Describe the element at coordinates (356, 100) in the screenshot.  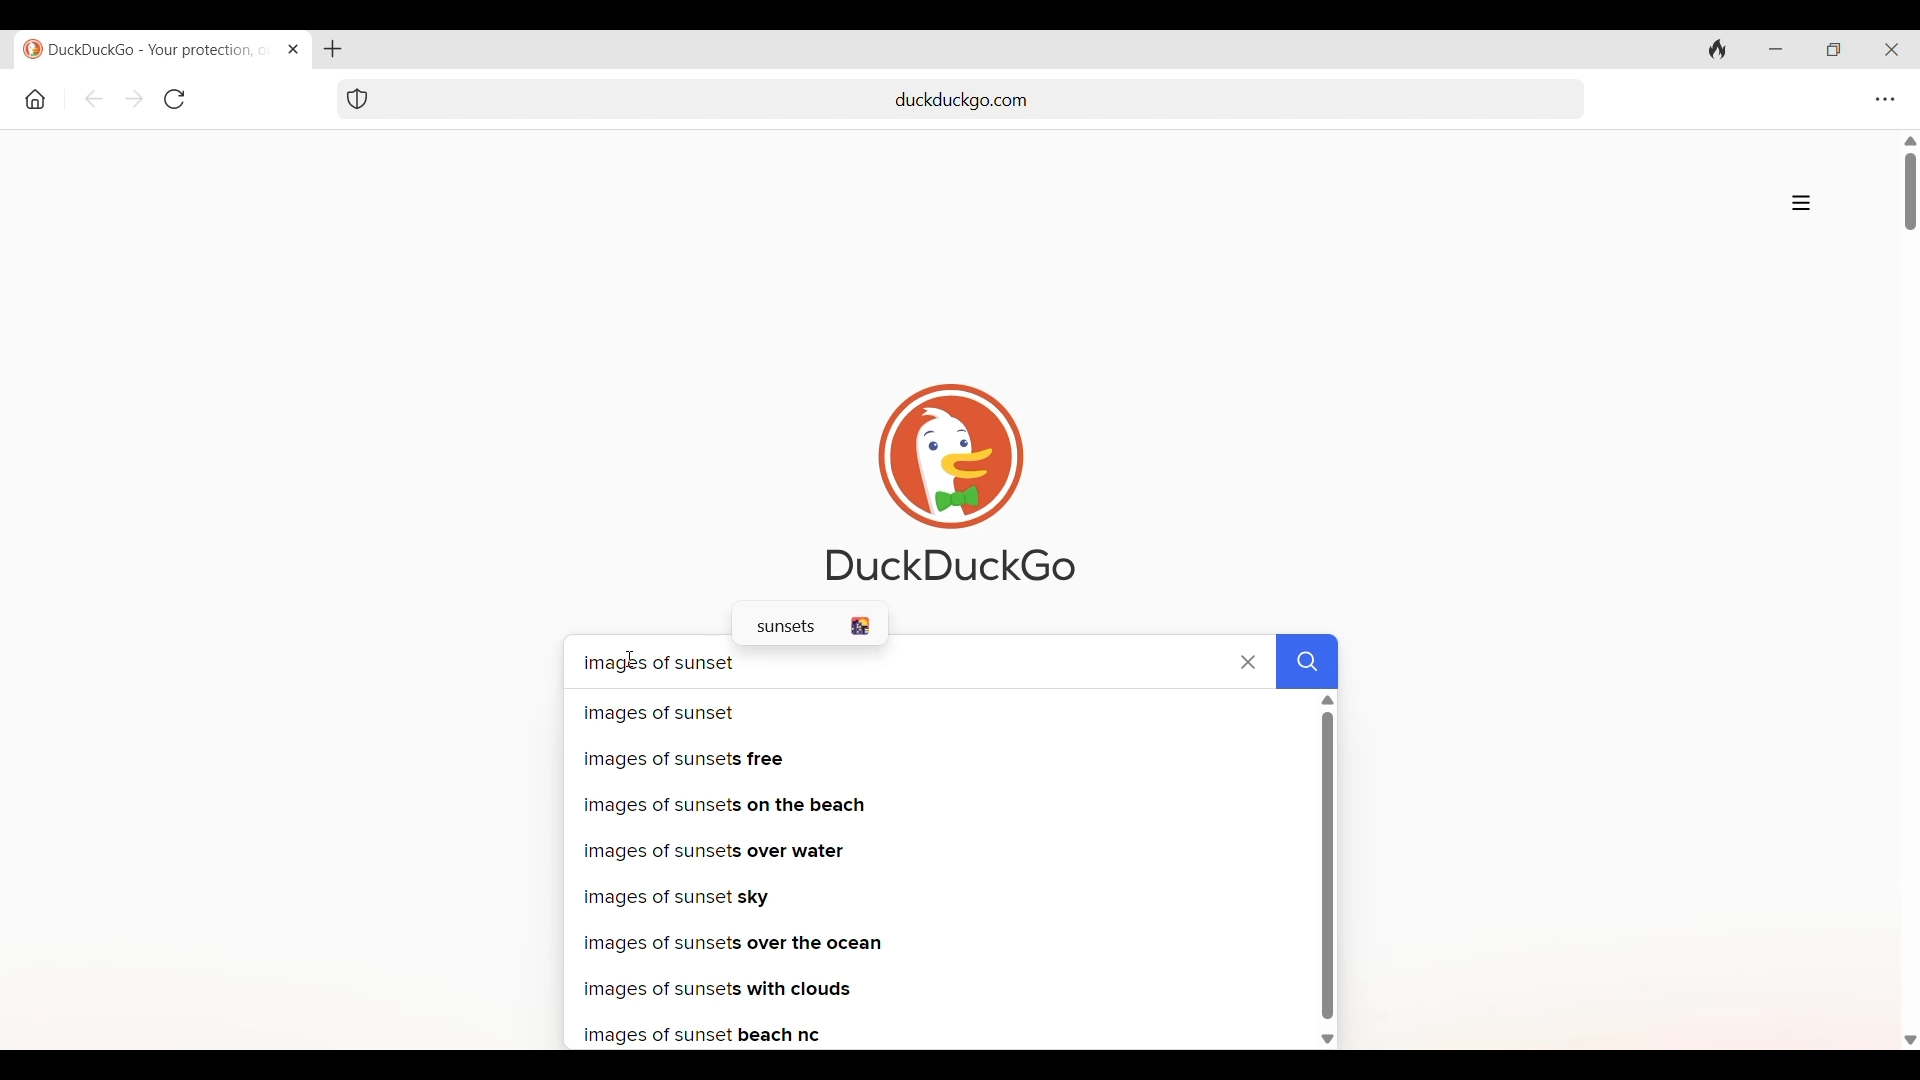
I see `Browser protection` at that location.